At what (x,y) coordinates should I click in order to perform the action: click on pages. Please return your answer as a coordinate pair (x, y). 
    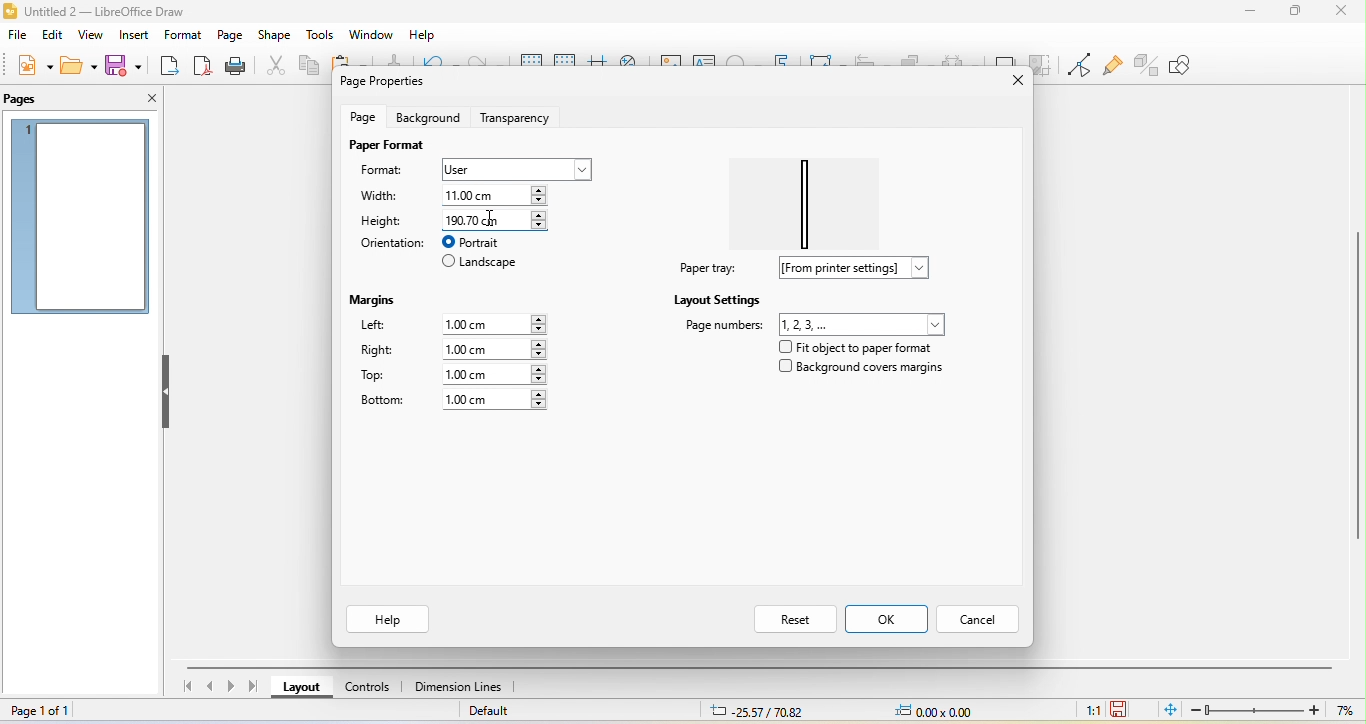
    Looking at the image, I should click on (31, 99).